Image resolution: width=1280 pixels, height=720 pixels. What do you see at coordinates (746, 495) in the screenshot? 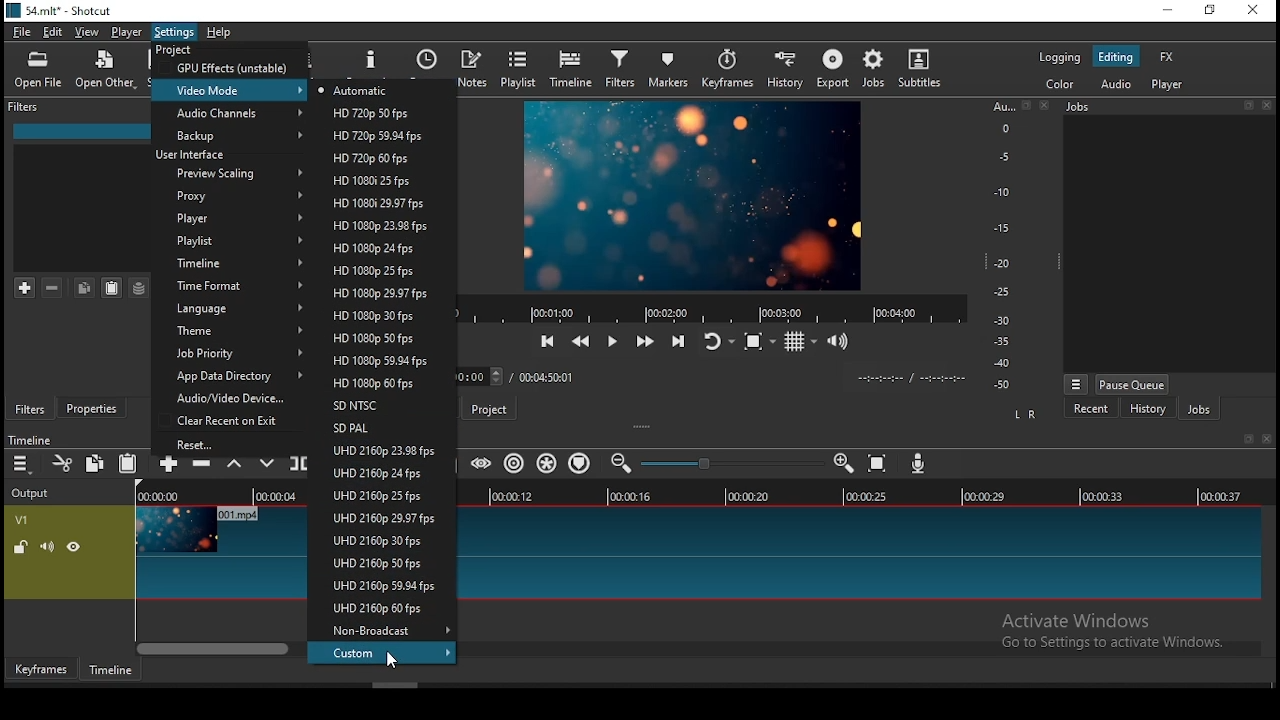
I see `00:00:20` at bounding box center [746, 495].